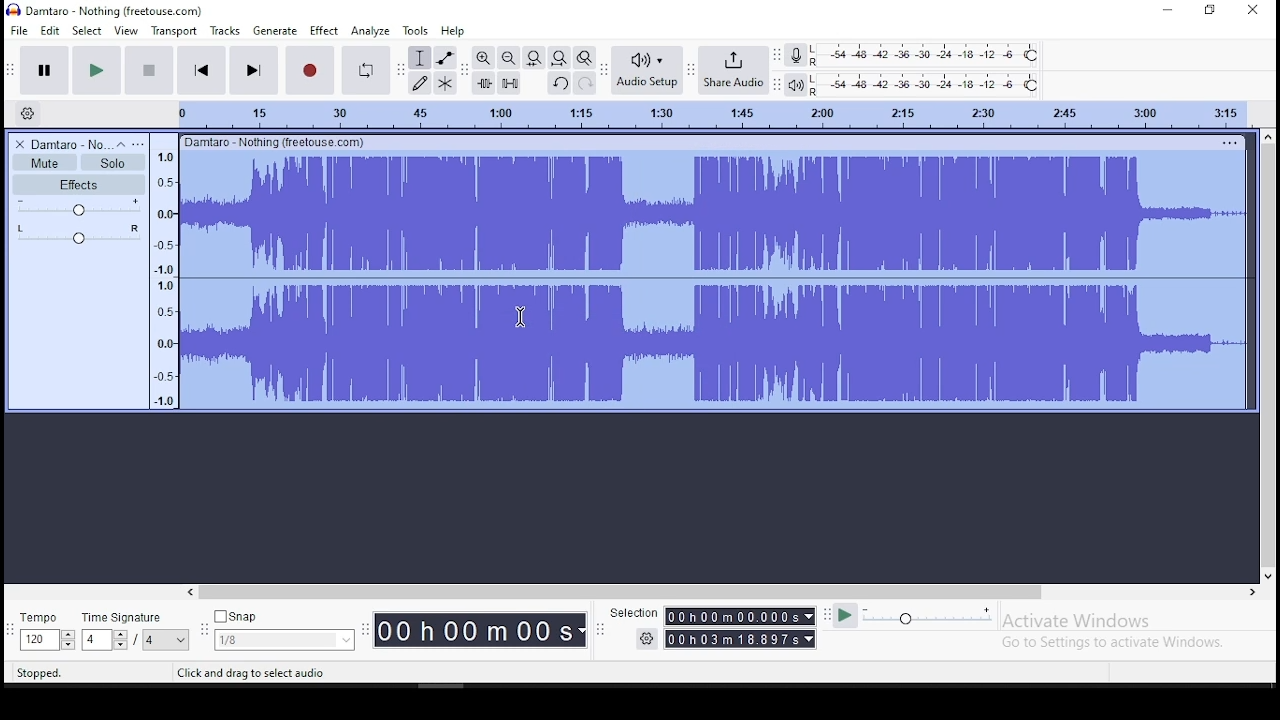 This screenshot has height=720, width=1280. What do you see at coordinates (43, 162) in the screenshot?
I see `mute` at bounding box center [43, 162].